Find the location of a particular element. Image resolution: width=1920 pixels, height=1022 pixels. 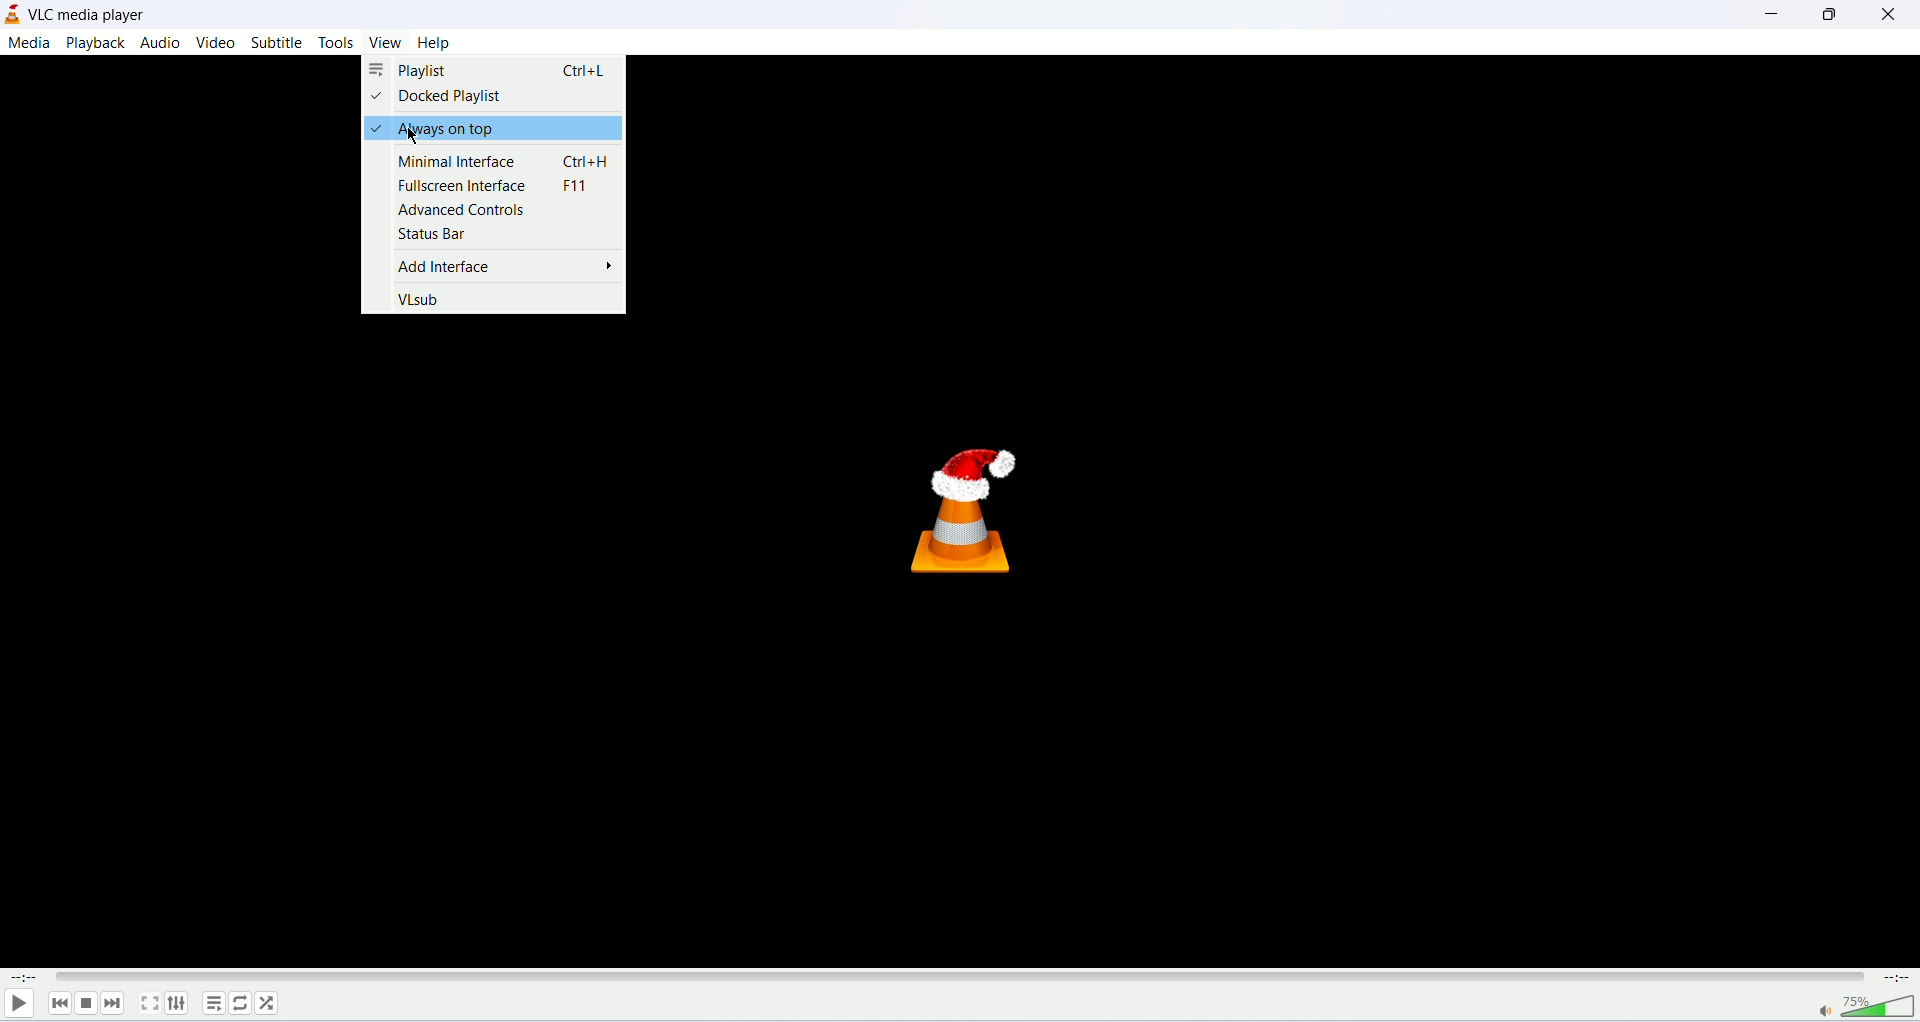

next is located at coordinates (114, 1003).